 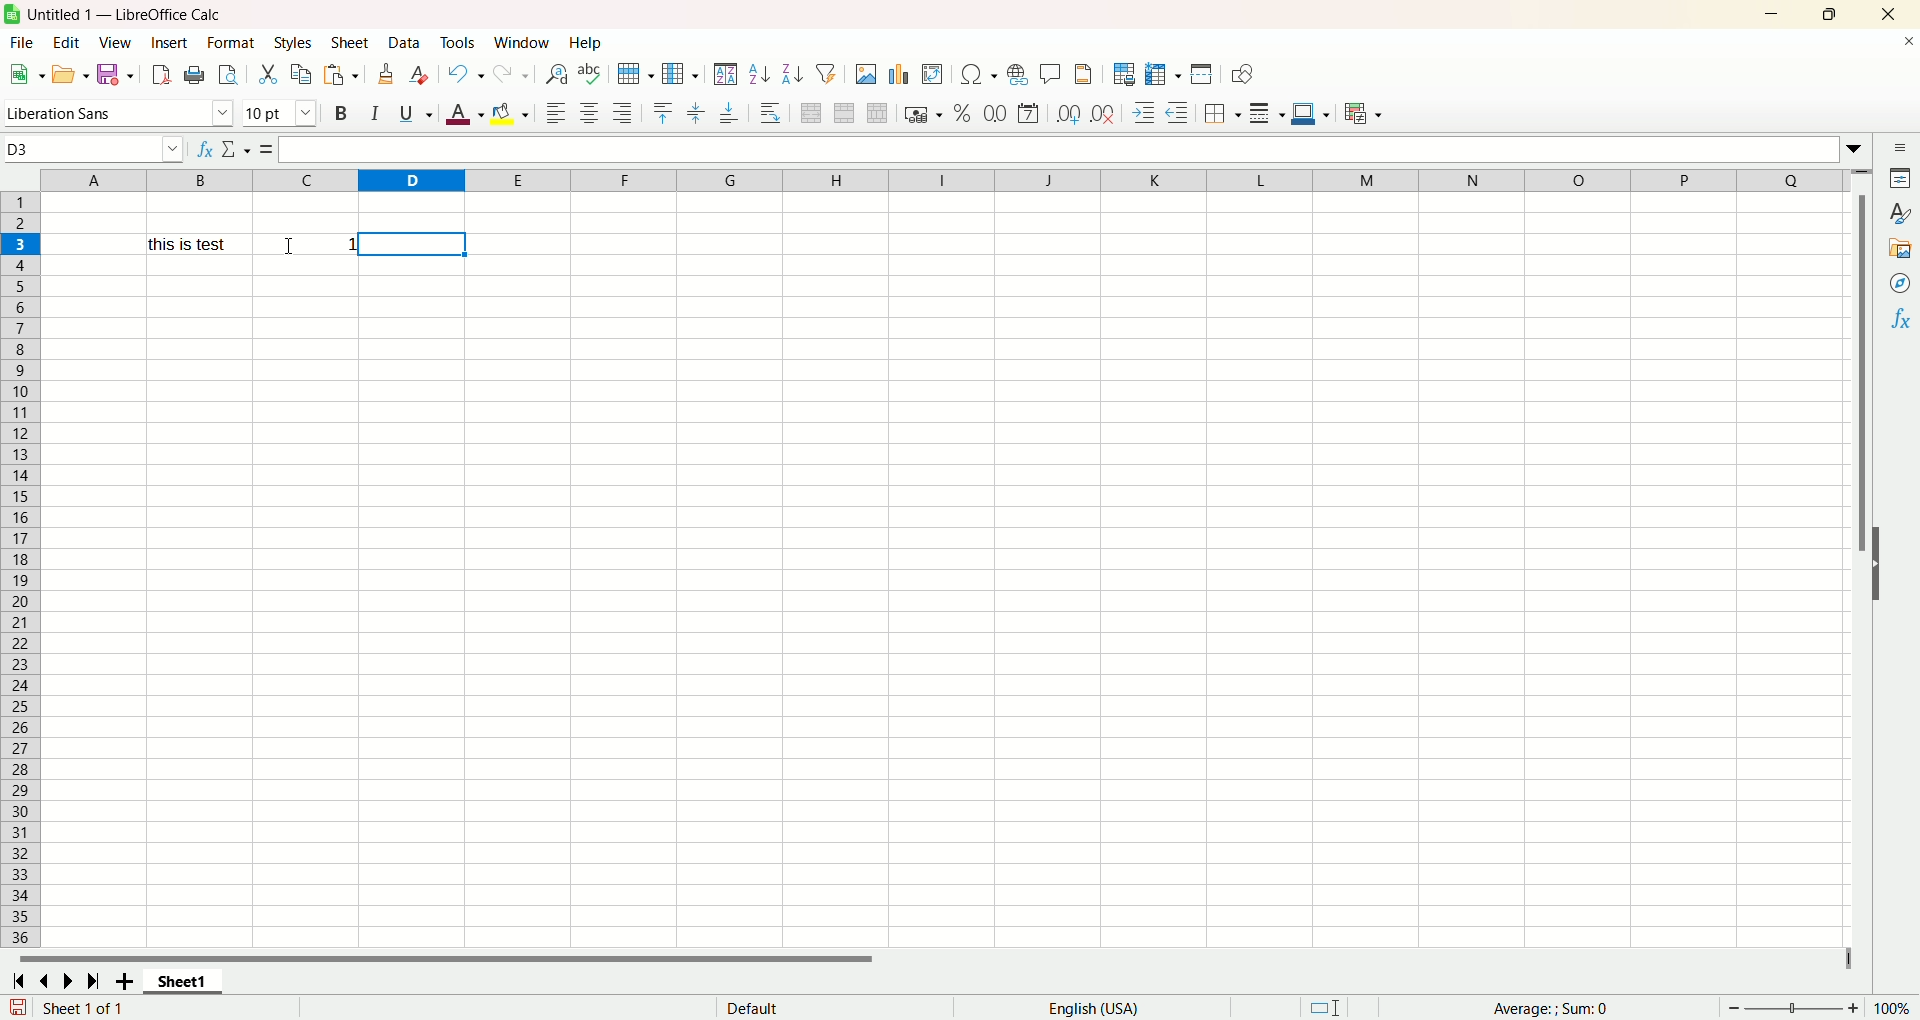 I want to click on underline, so click(x=414, y=112).